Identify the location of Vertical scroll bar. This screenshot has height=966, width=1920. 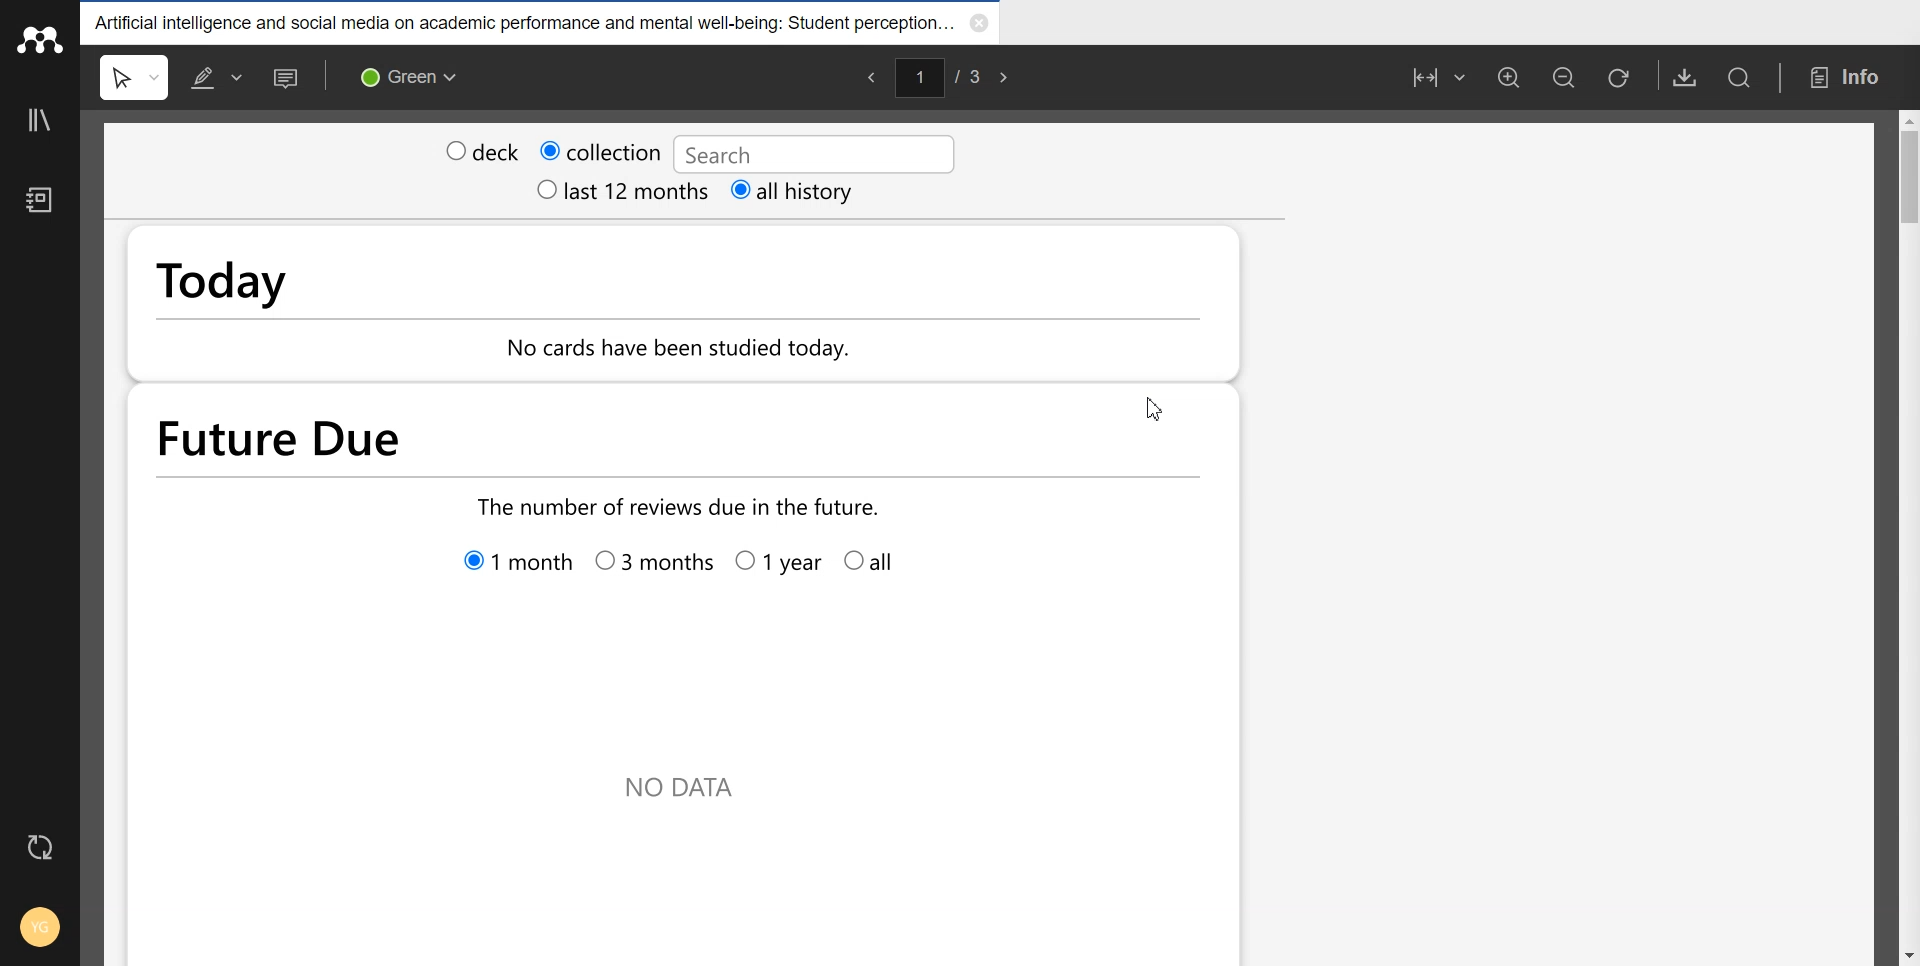
(1908, 536).